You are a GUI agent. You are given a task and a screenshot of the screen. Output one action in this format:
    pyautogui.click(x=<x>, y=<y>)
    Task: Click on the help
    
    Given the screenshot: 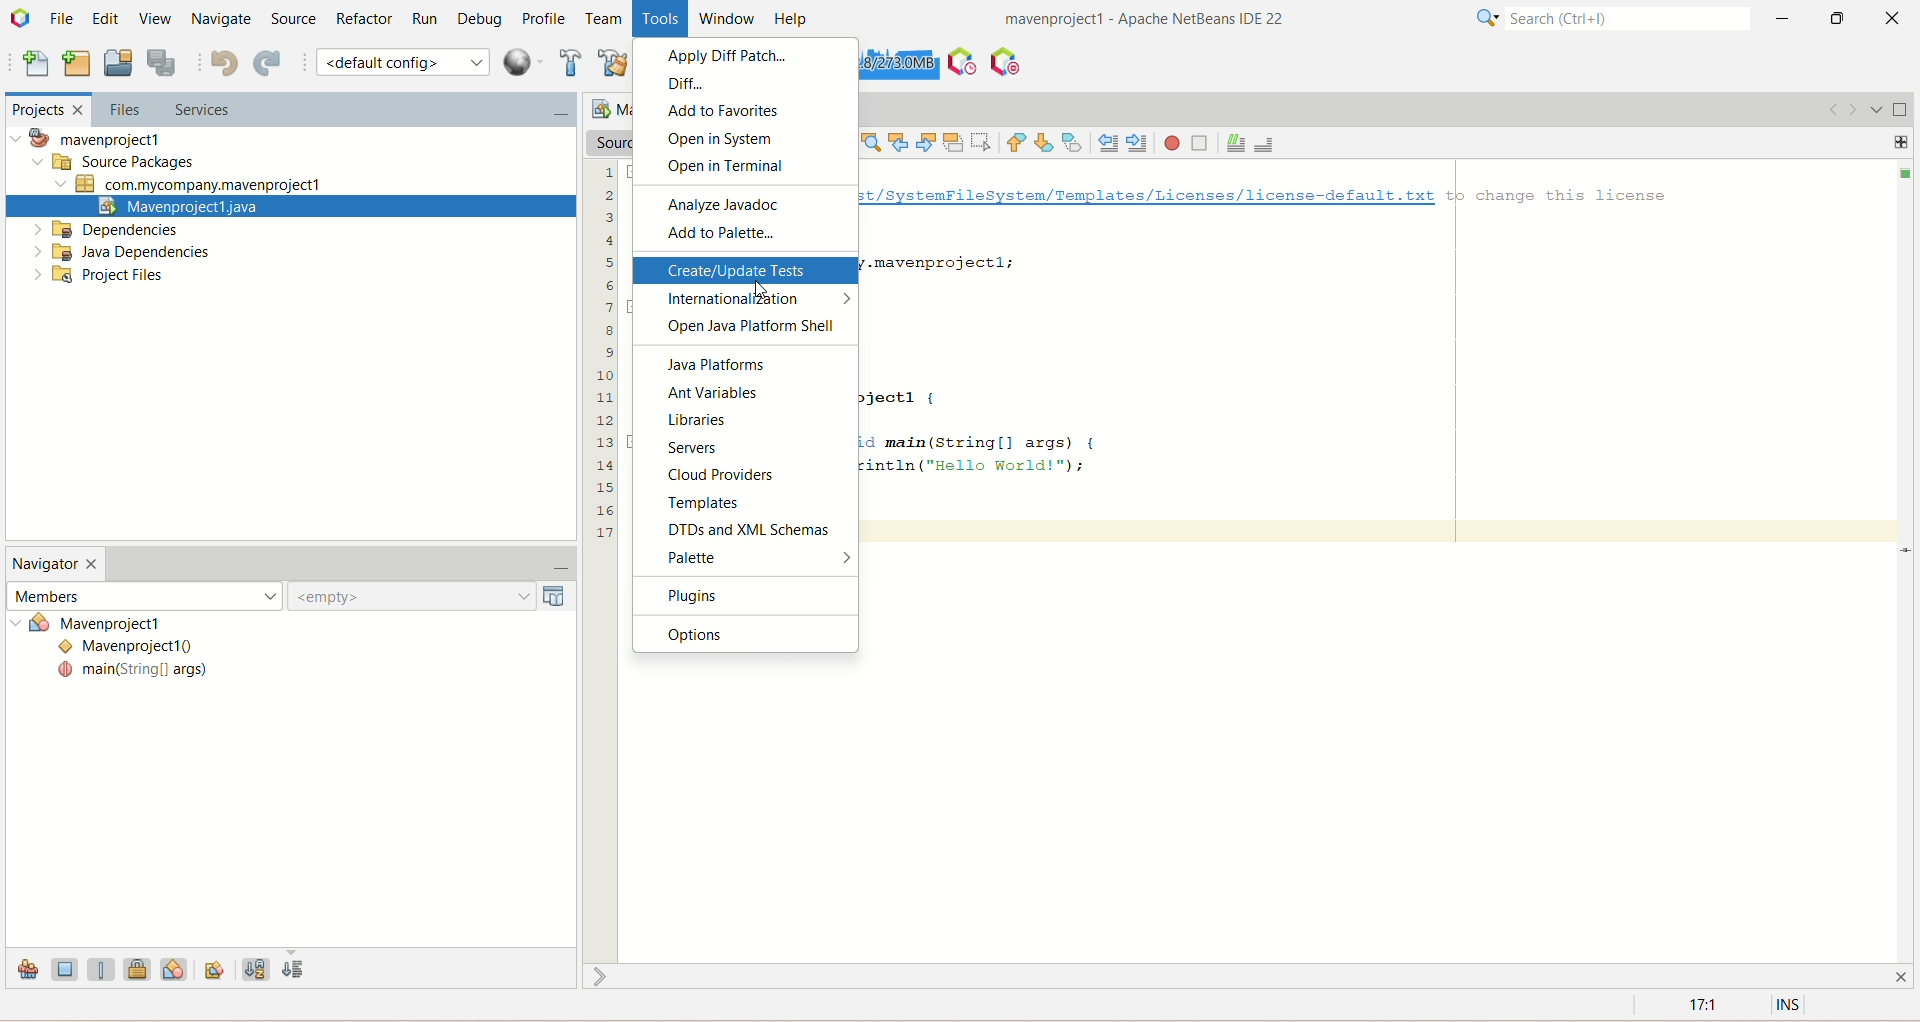 What is the action you would take?
    pyautogui.click(x=796, y=18)
    